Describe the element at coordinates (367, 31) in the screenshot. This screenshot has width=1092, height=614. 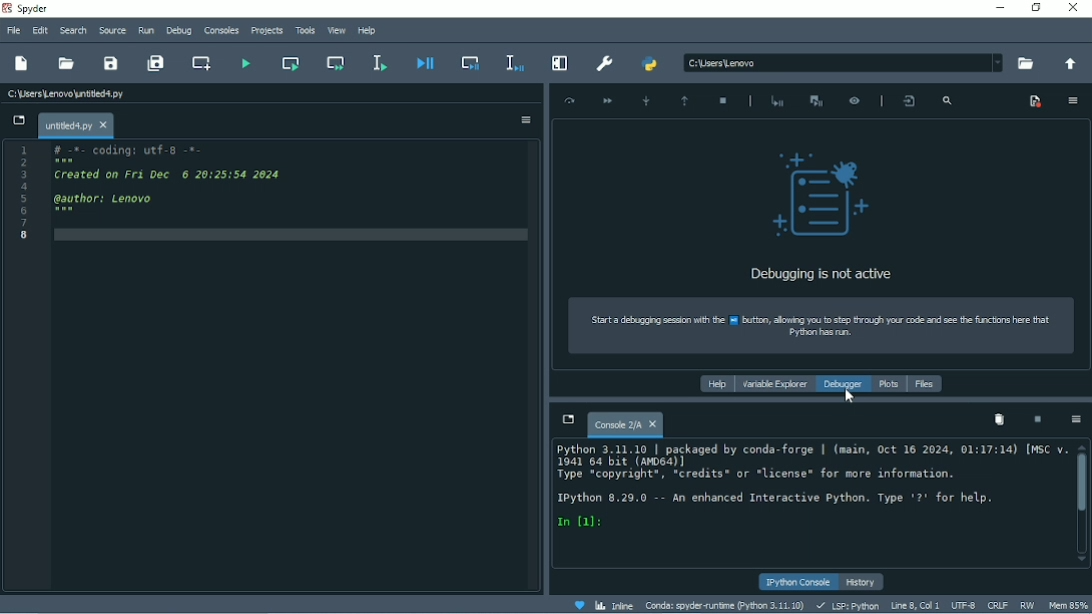
I see `Help` at that location.